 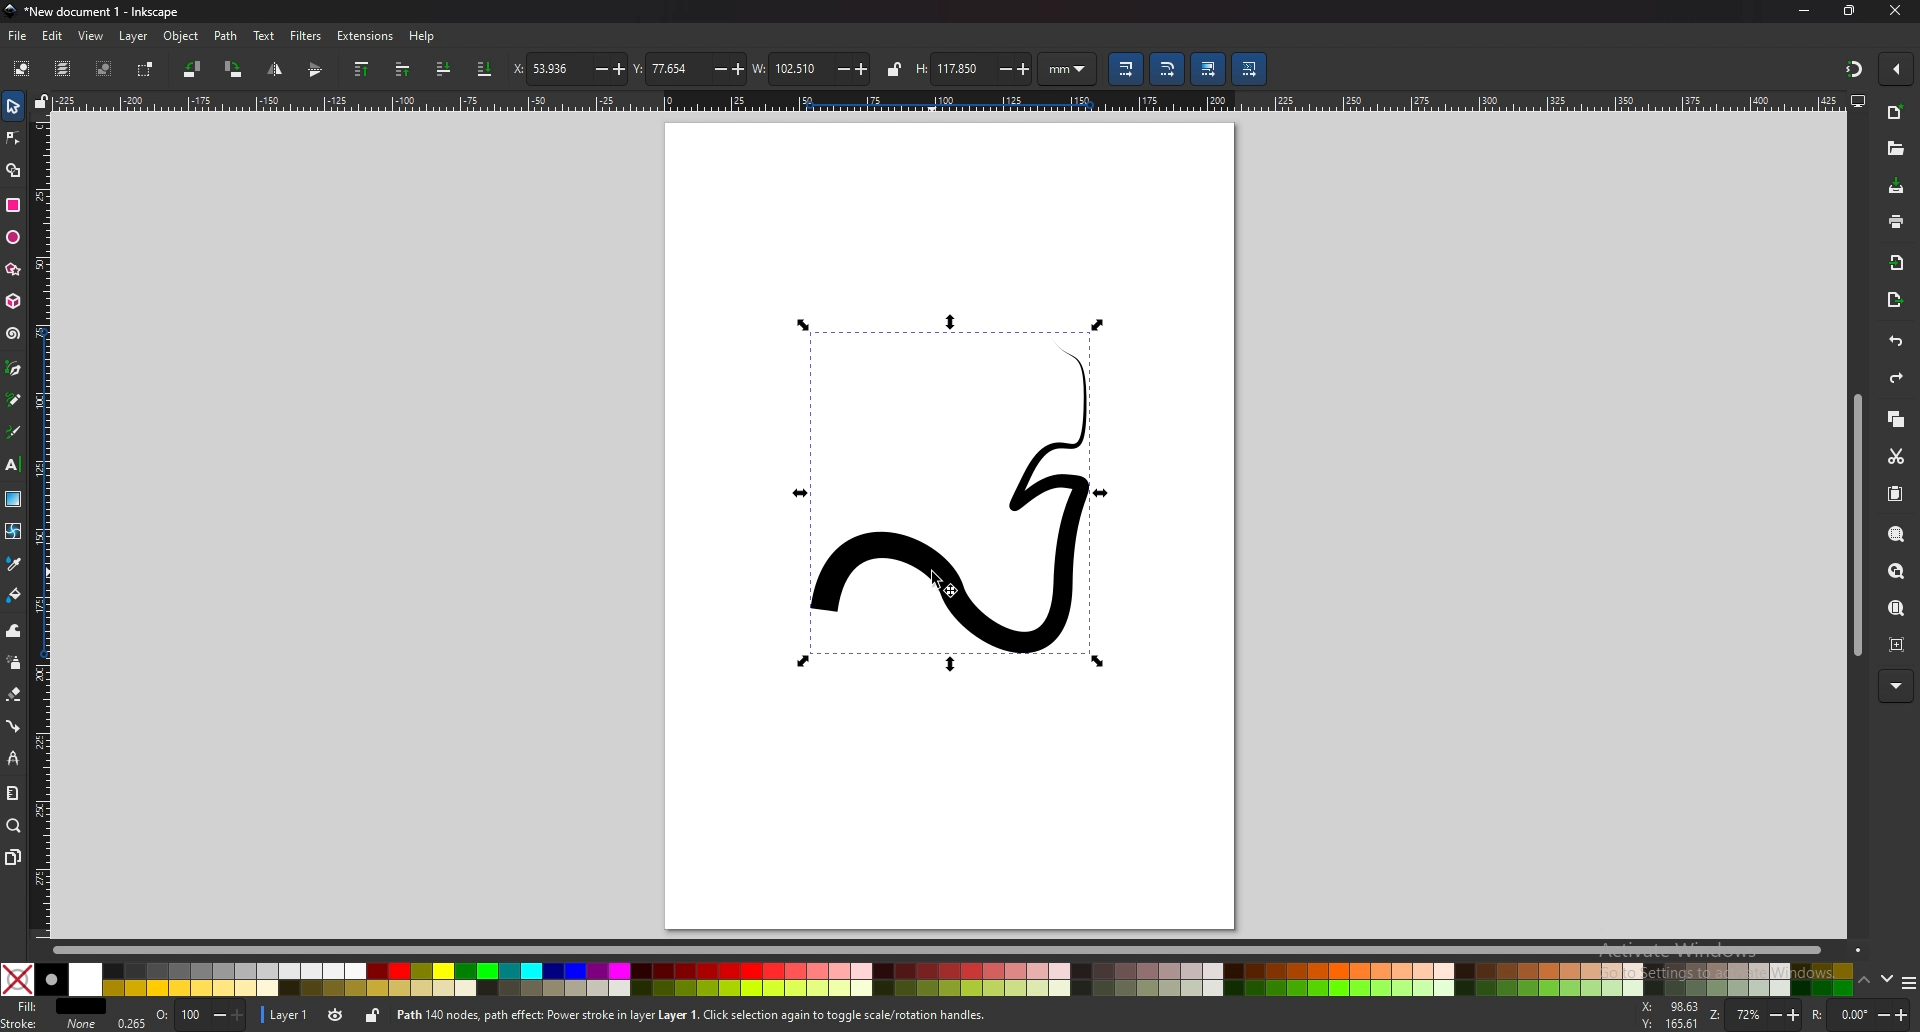 I want to click on zoom, so click(x=13, y=826).